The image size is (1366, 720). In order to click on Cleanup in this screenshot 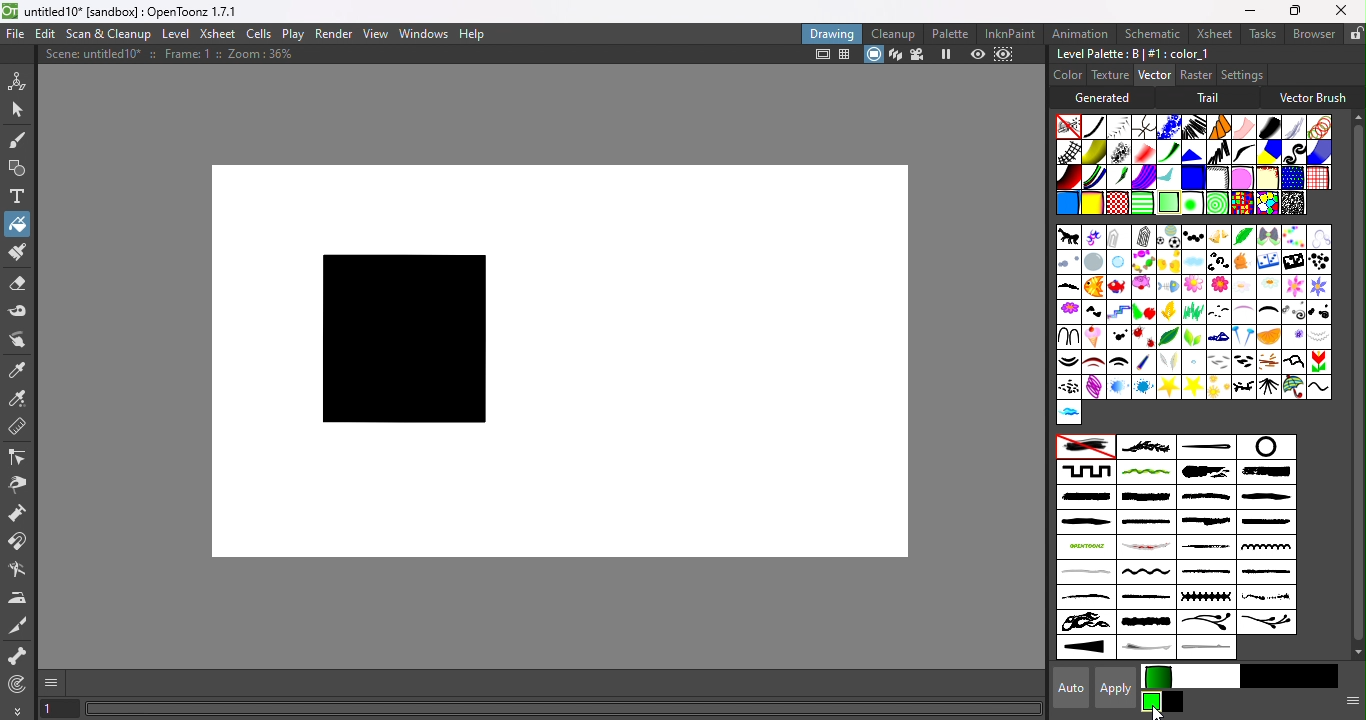, I will do `click(893, 33)`.